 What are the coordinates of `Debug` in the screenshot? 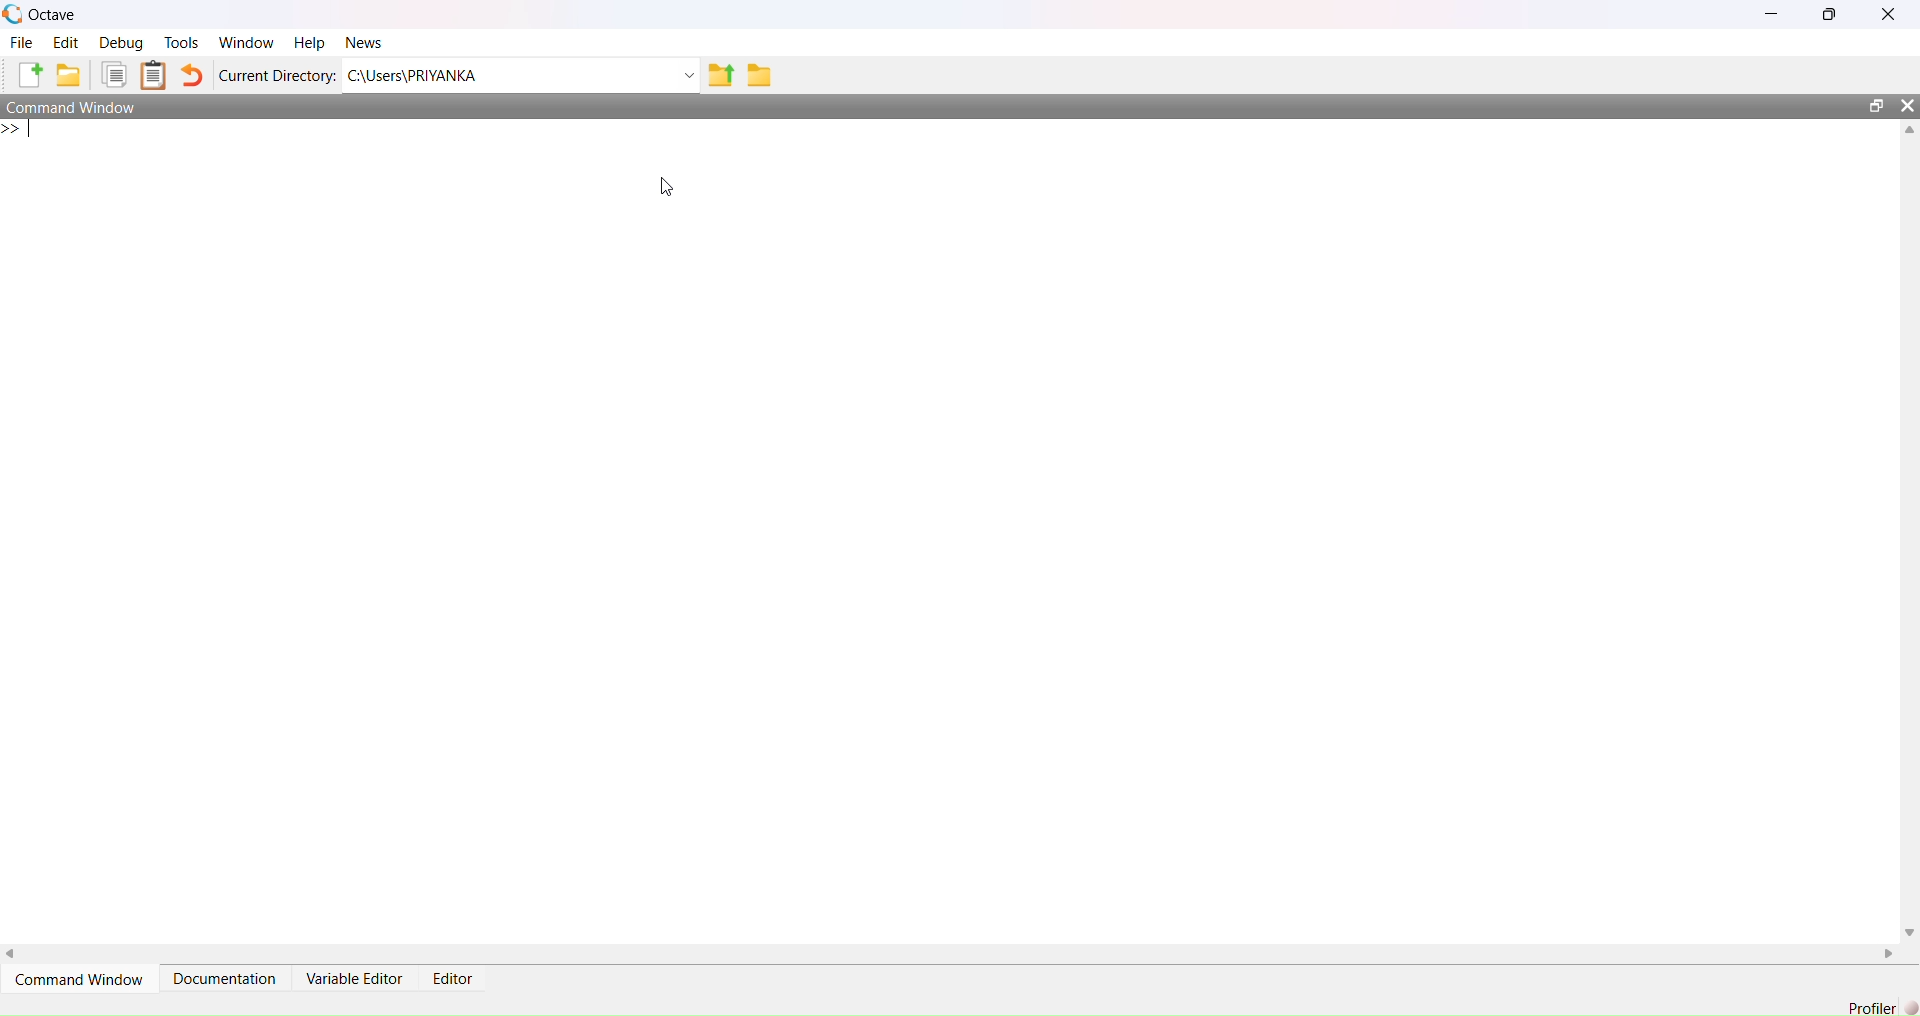 It's located at (124, 44).